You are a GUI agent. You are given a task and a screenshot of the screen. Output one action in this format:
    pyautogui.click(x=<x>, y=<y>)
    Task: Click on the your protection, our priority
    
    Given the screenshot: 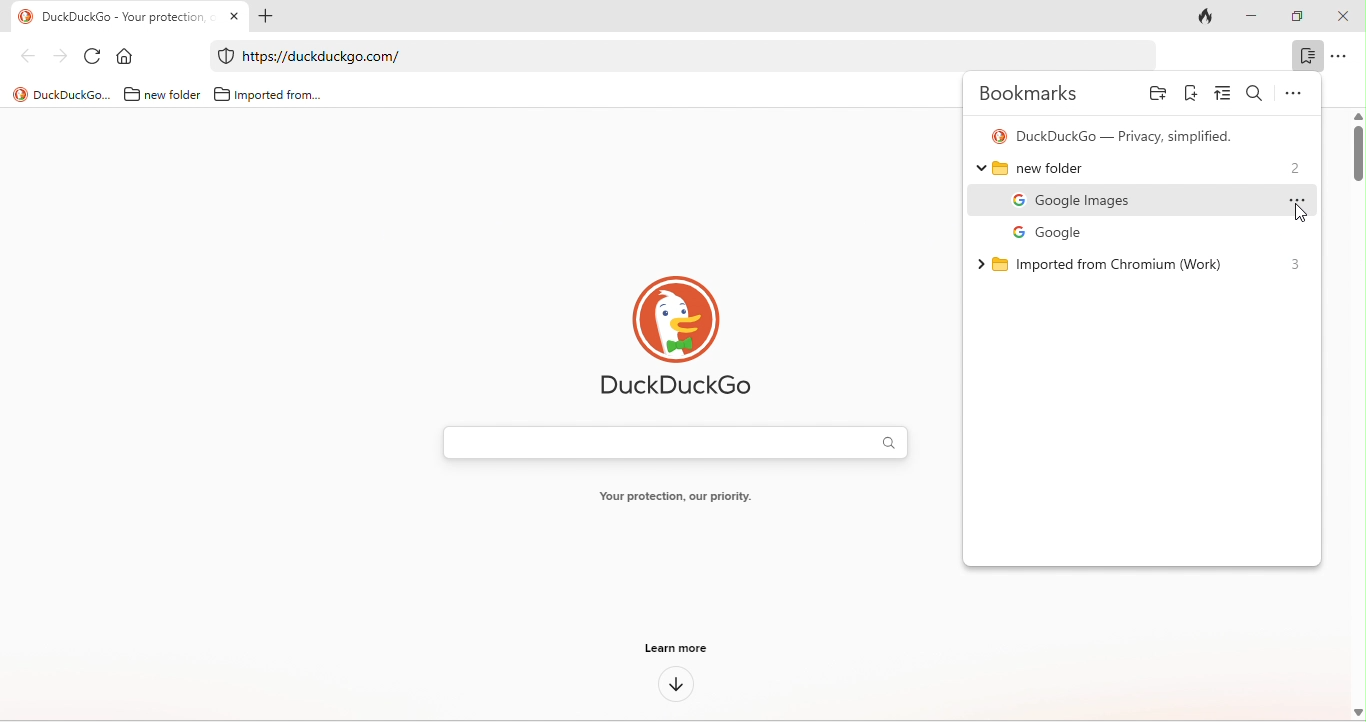 What is the action you would take?
    pyautogui.click(x=674, y=498)
    